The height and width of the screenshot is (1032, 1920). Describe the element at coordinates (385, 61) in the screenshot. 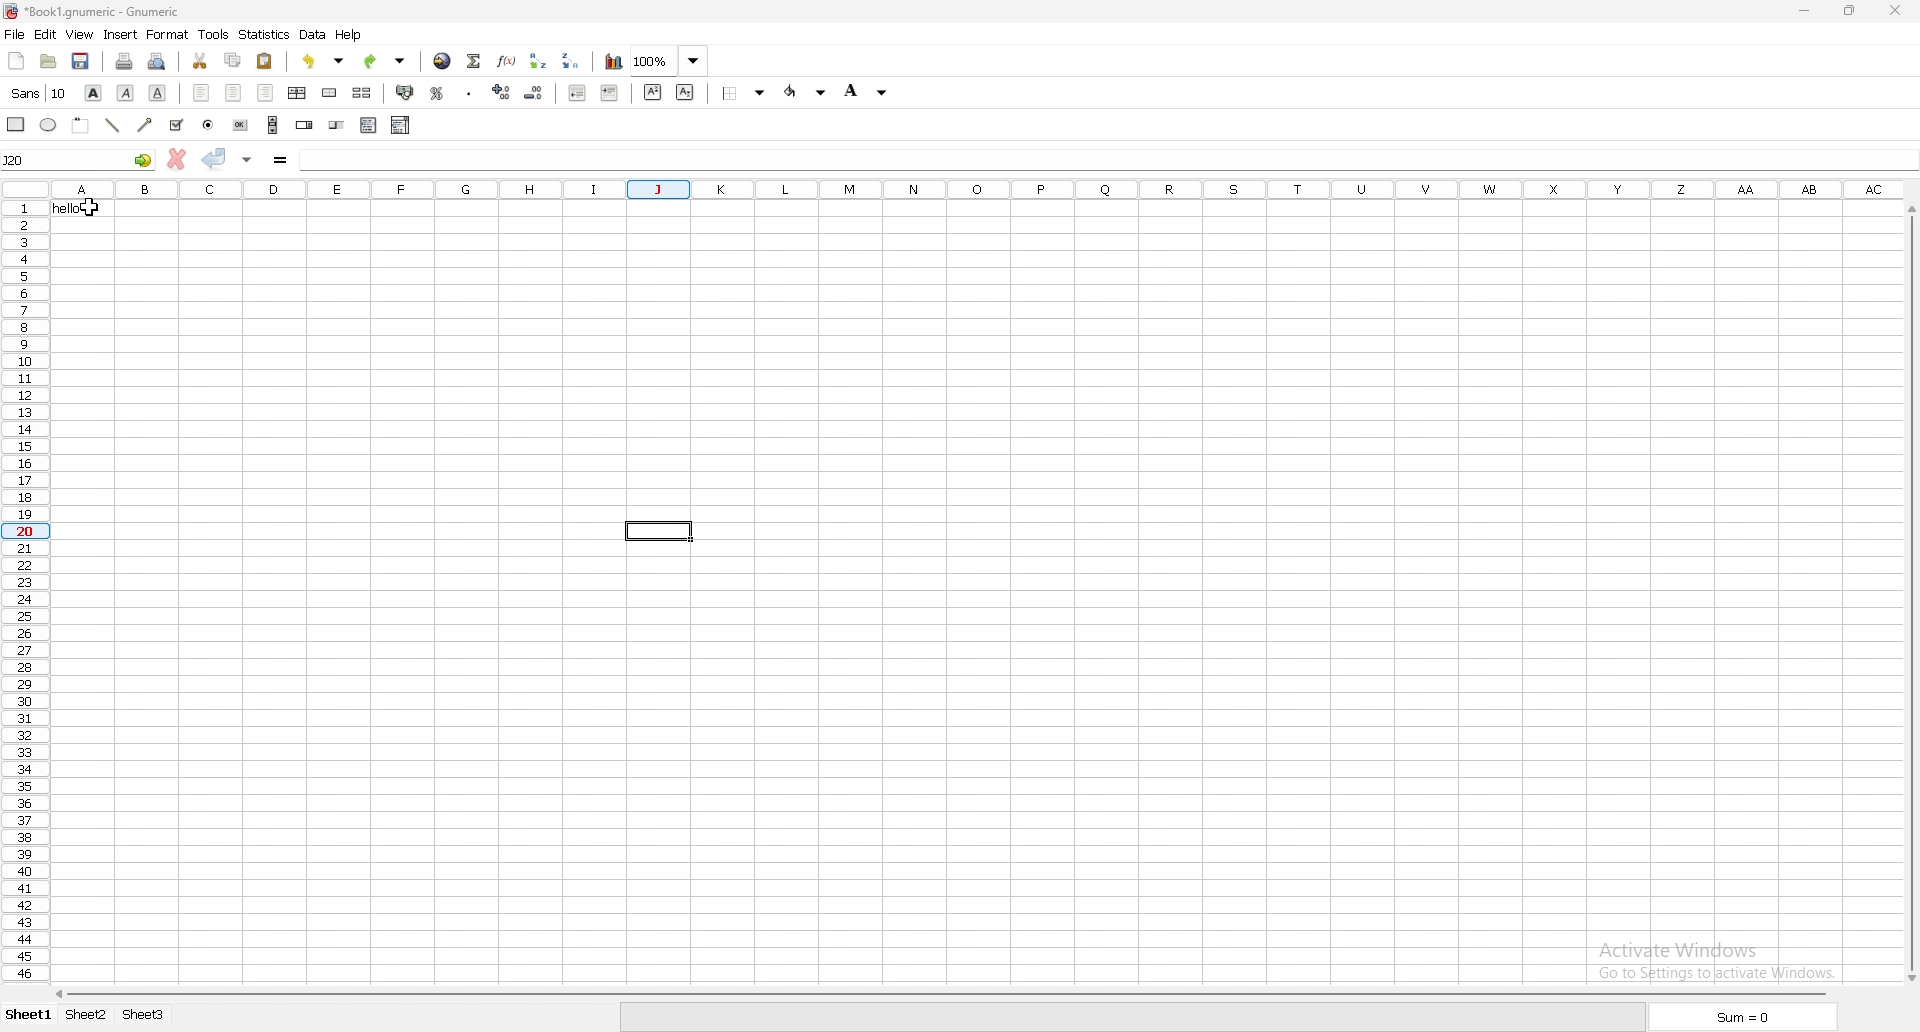

I see `redo` at that location.